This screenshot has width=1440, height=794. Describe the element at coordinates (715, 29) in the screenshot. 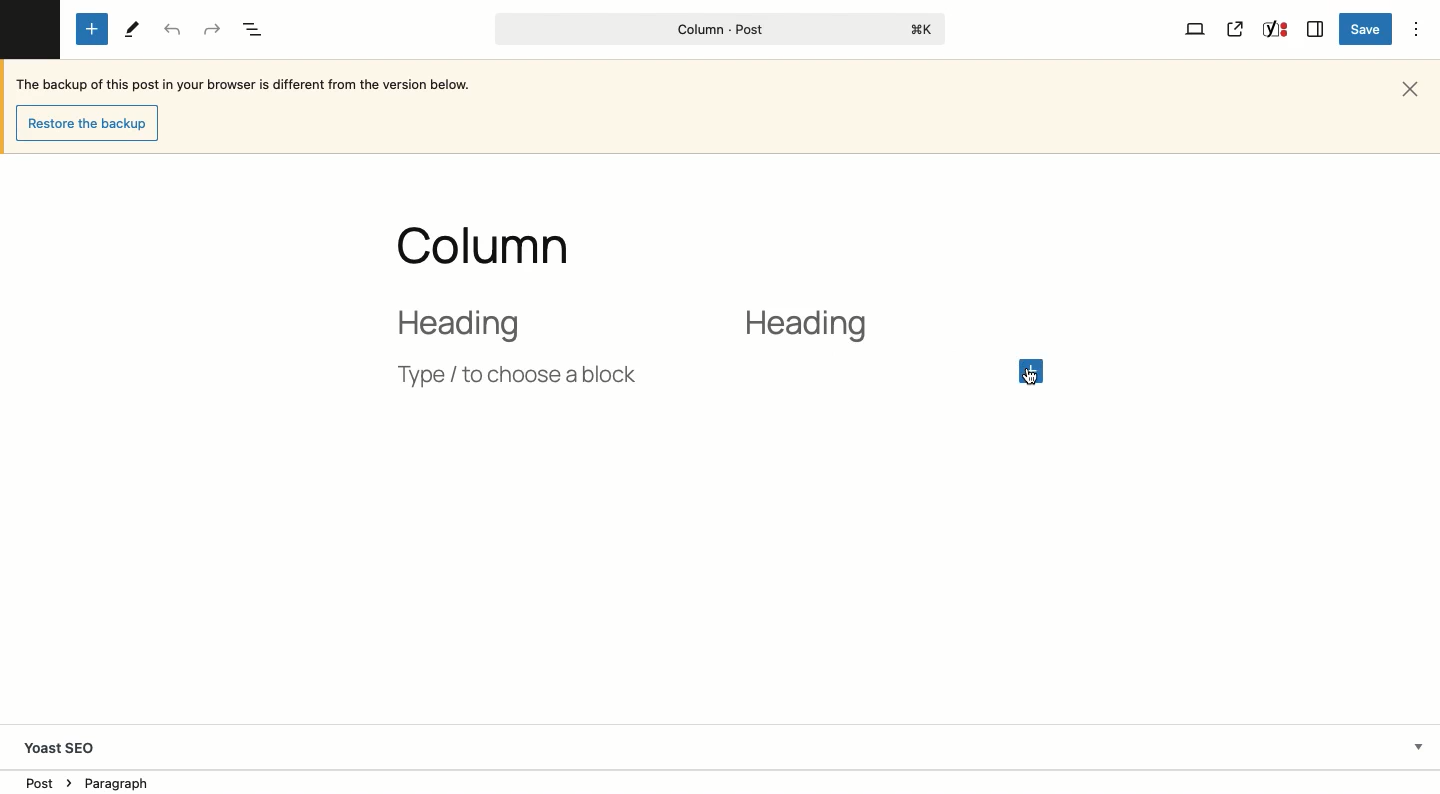

I see `Column - Post` at that location.